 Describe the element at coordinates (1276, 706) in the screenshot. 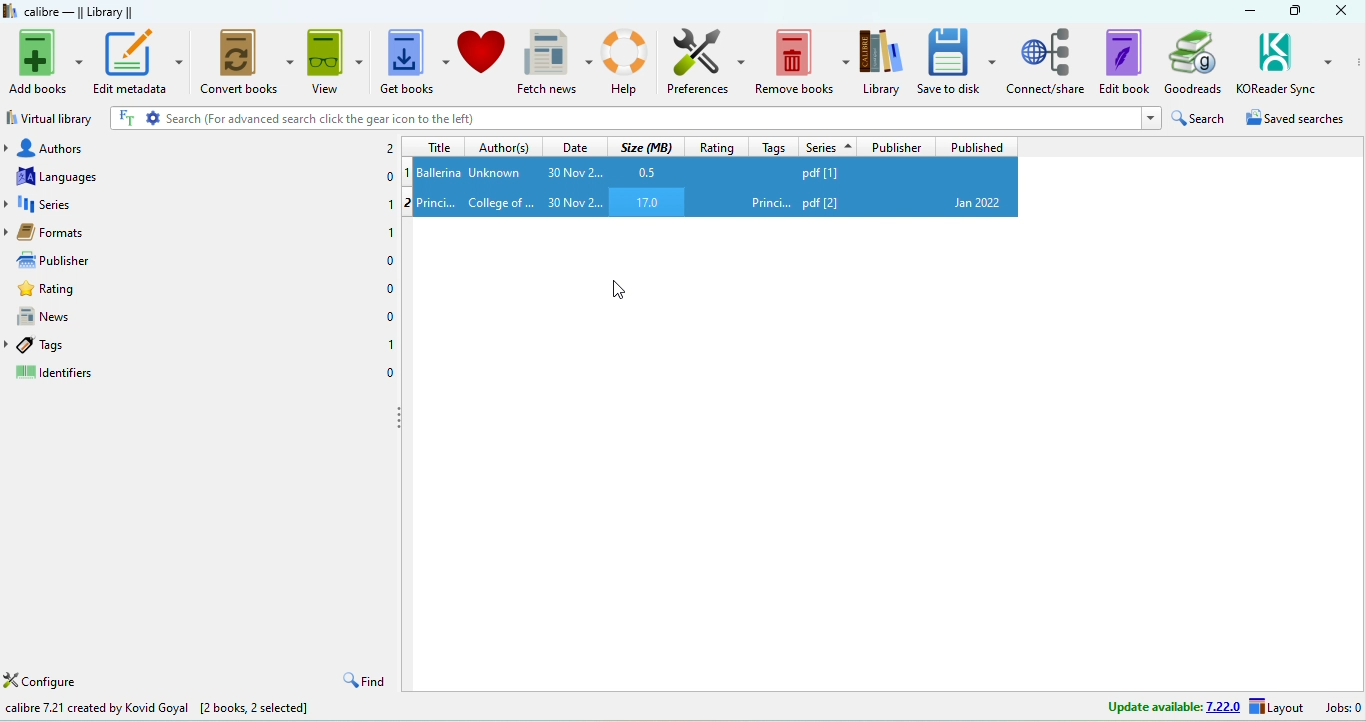

I see `layout` at that location.